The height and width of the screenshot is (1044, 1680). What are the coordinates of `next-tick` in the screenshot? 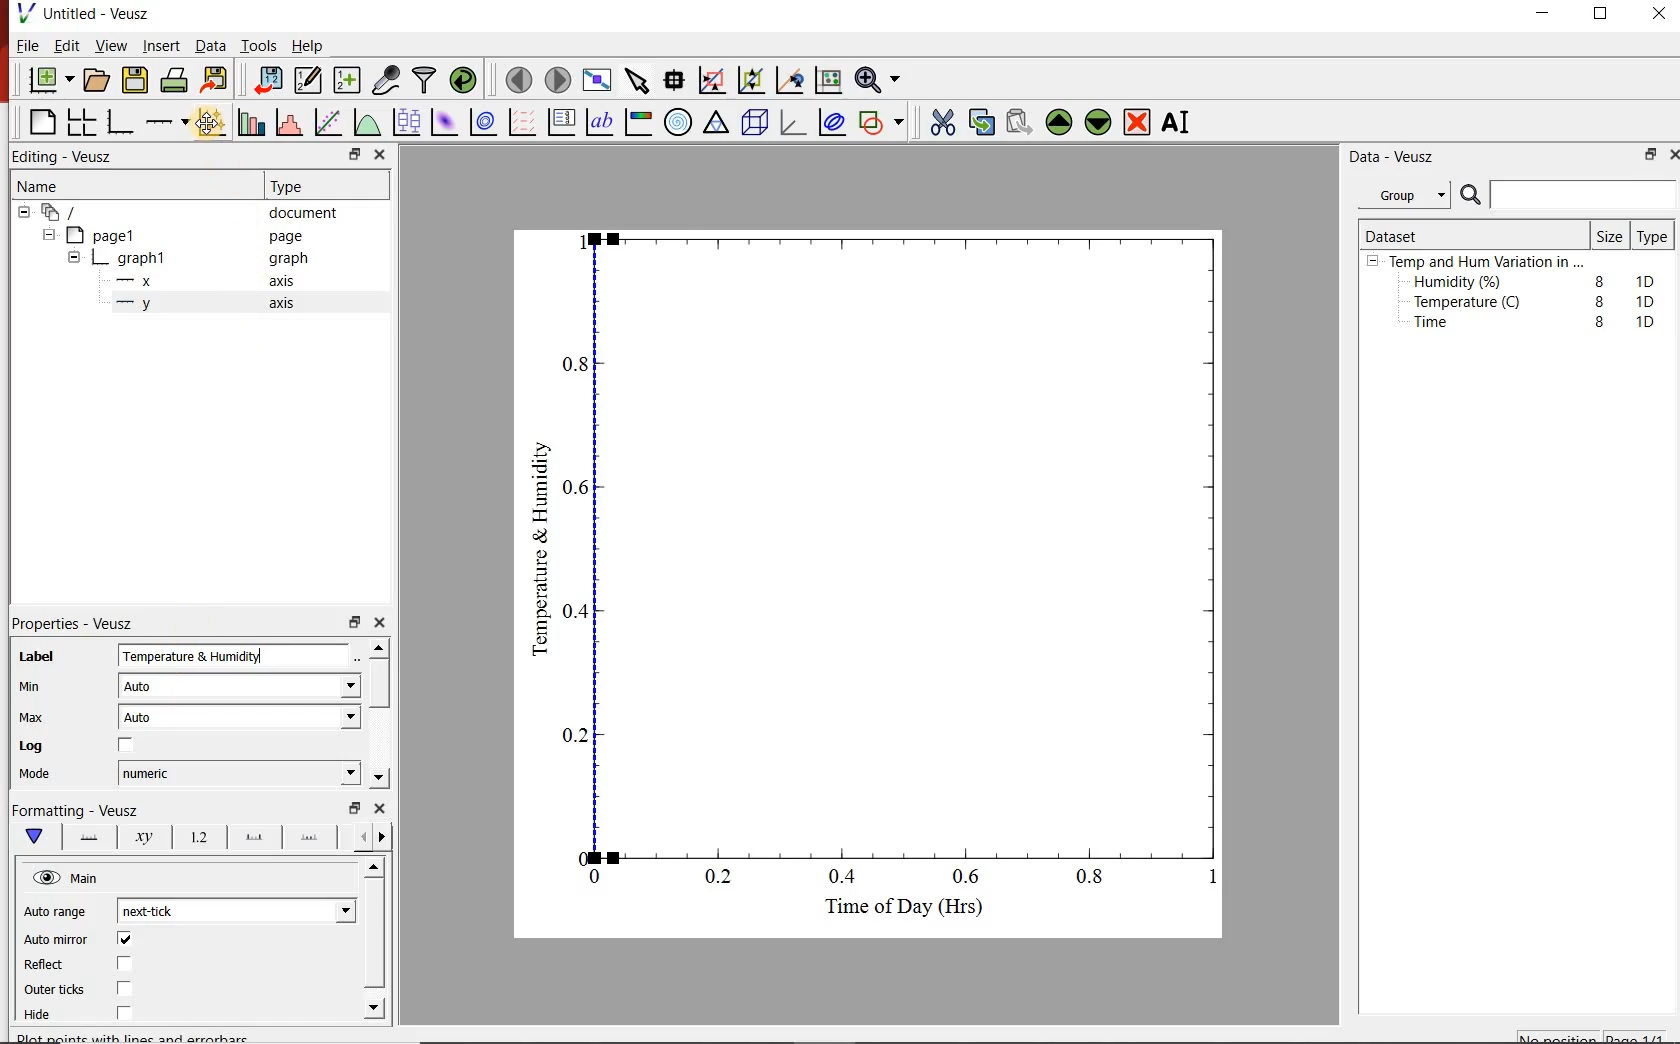 It's located at (163, 910).